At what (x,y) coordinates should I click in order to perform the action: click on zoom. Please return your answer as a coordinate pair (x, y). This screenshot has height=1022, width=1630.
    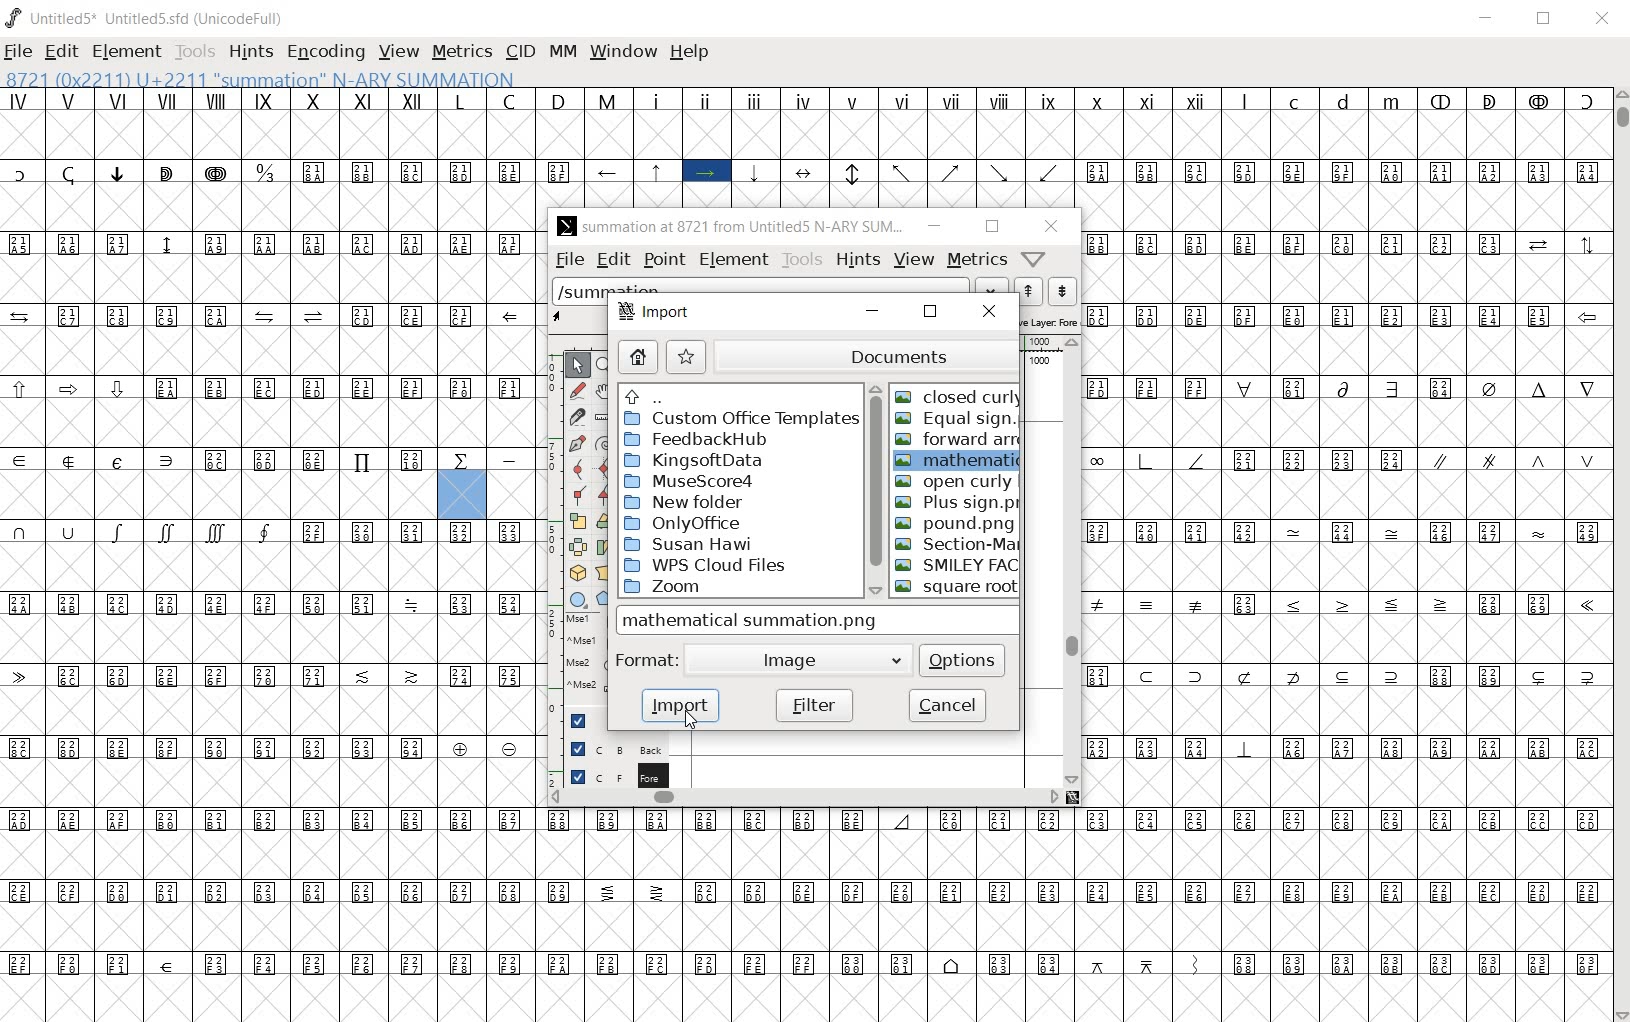
    Looking at the image, I should click on (740, 588).